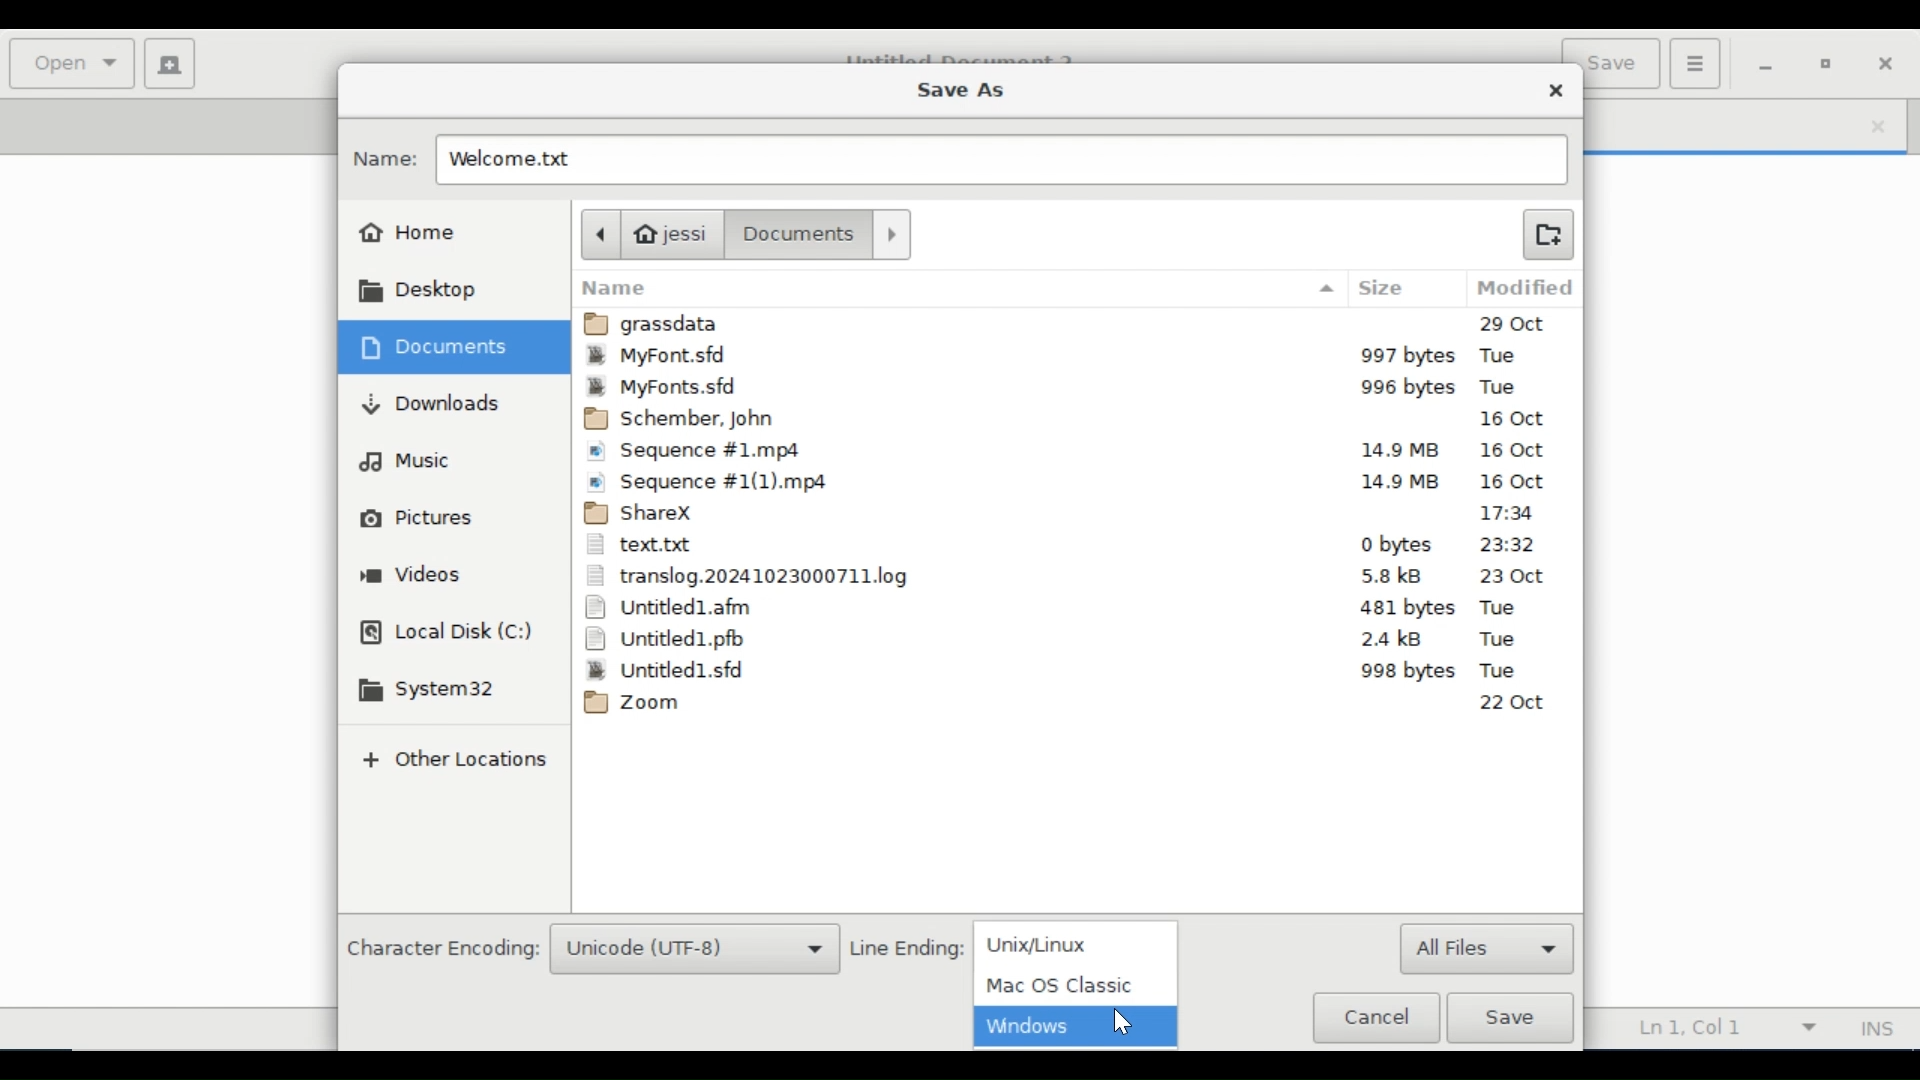  What do you see at coordinates (675, 234) in the screenshot?
I see `jessi` at bounding box center [675, 234].